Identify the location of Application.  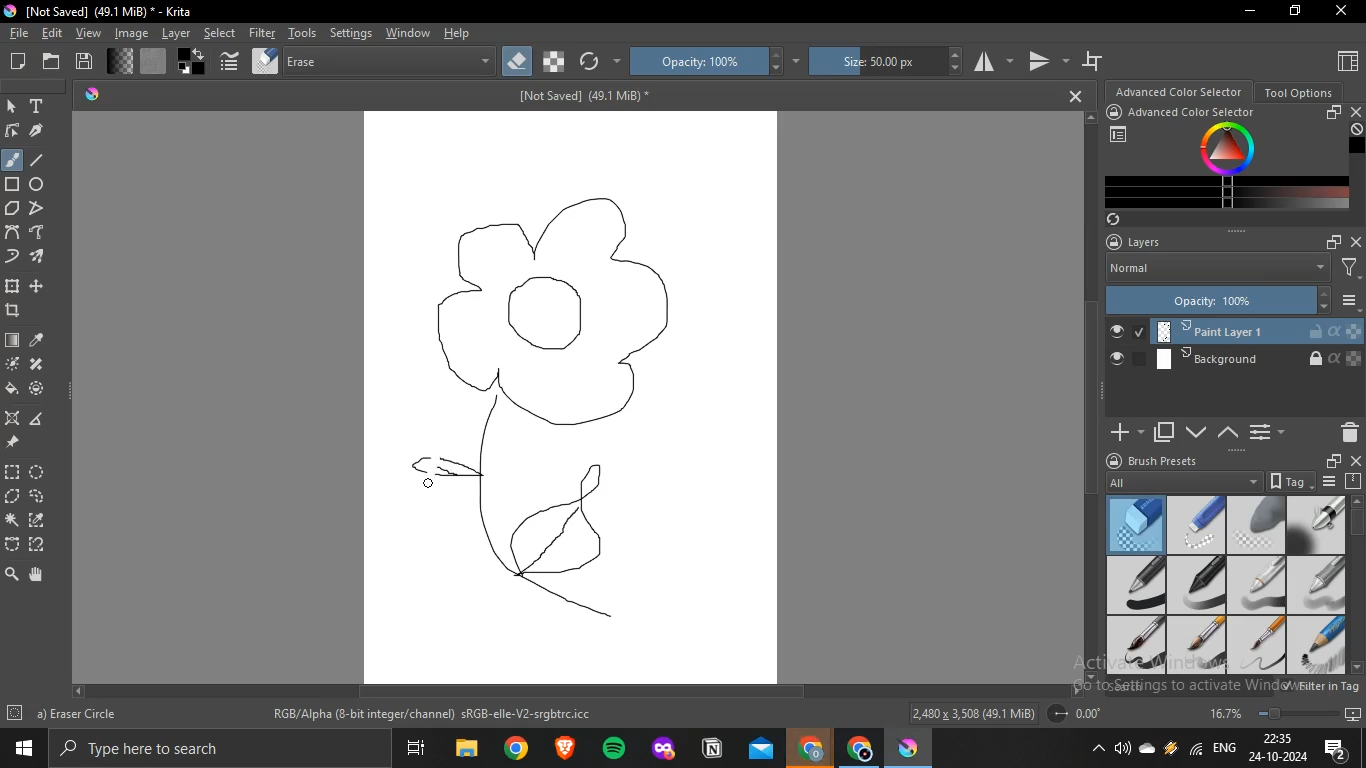
(463, 749).